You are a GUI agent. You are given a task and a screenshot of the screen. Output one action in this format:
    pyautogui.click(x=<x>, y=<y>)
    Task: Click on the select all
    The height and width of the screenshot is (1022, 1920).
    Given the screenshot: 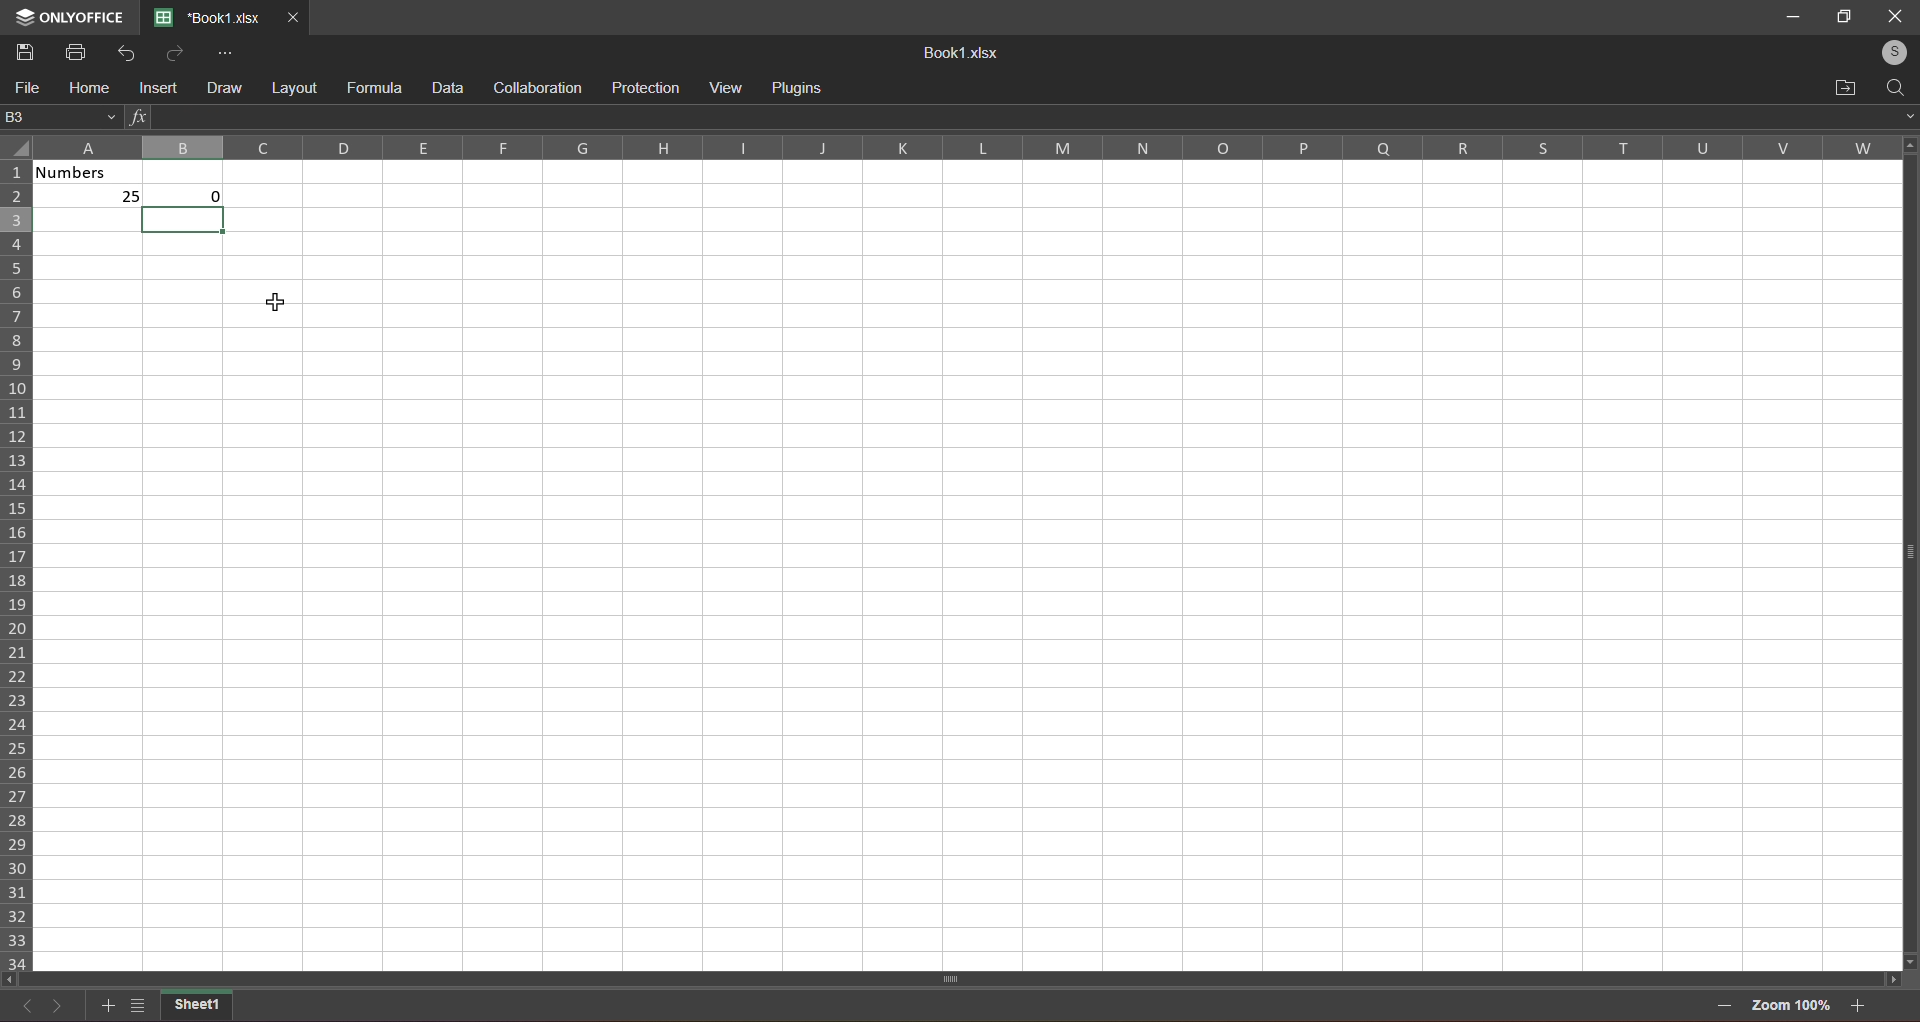 What is the action you would take?
    pyautogui.click(x=18, y=153)
    